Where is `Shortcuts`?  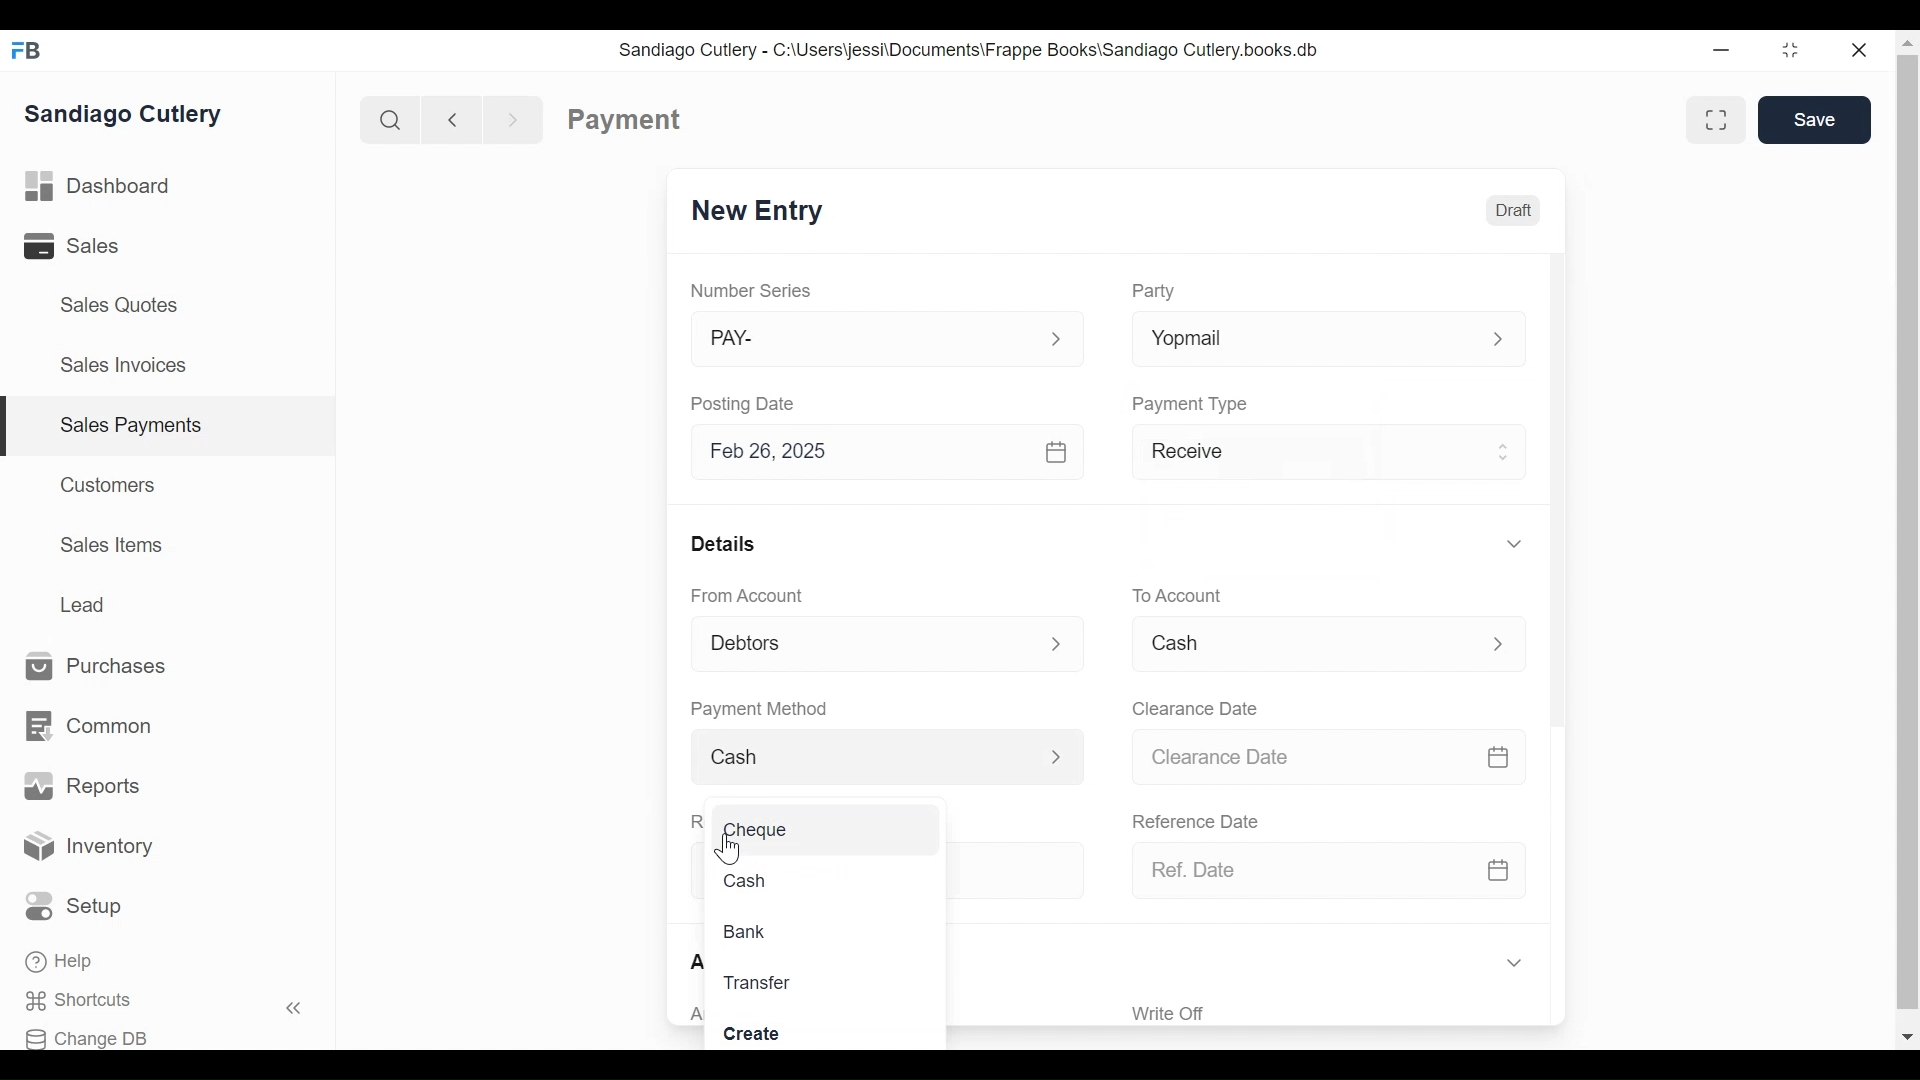
Shortcuts is located at coordinates (91, 1001).